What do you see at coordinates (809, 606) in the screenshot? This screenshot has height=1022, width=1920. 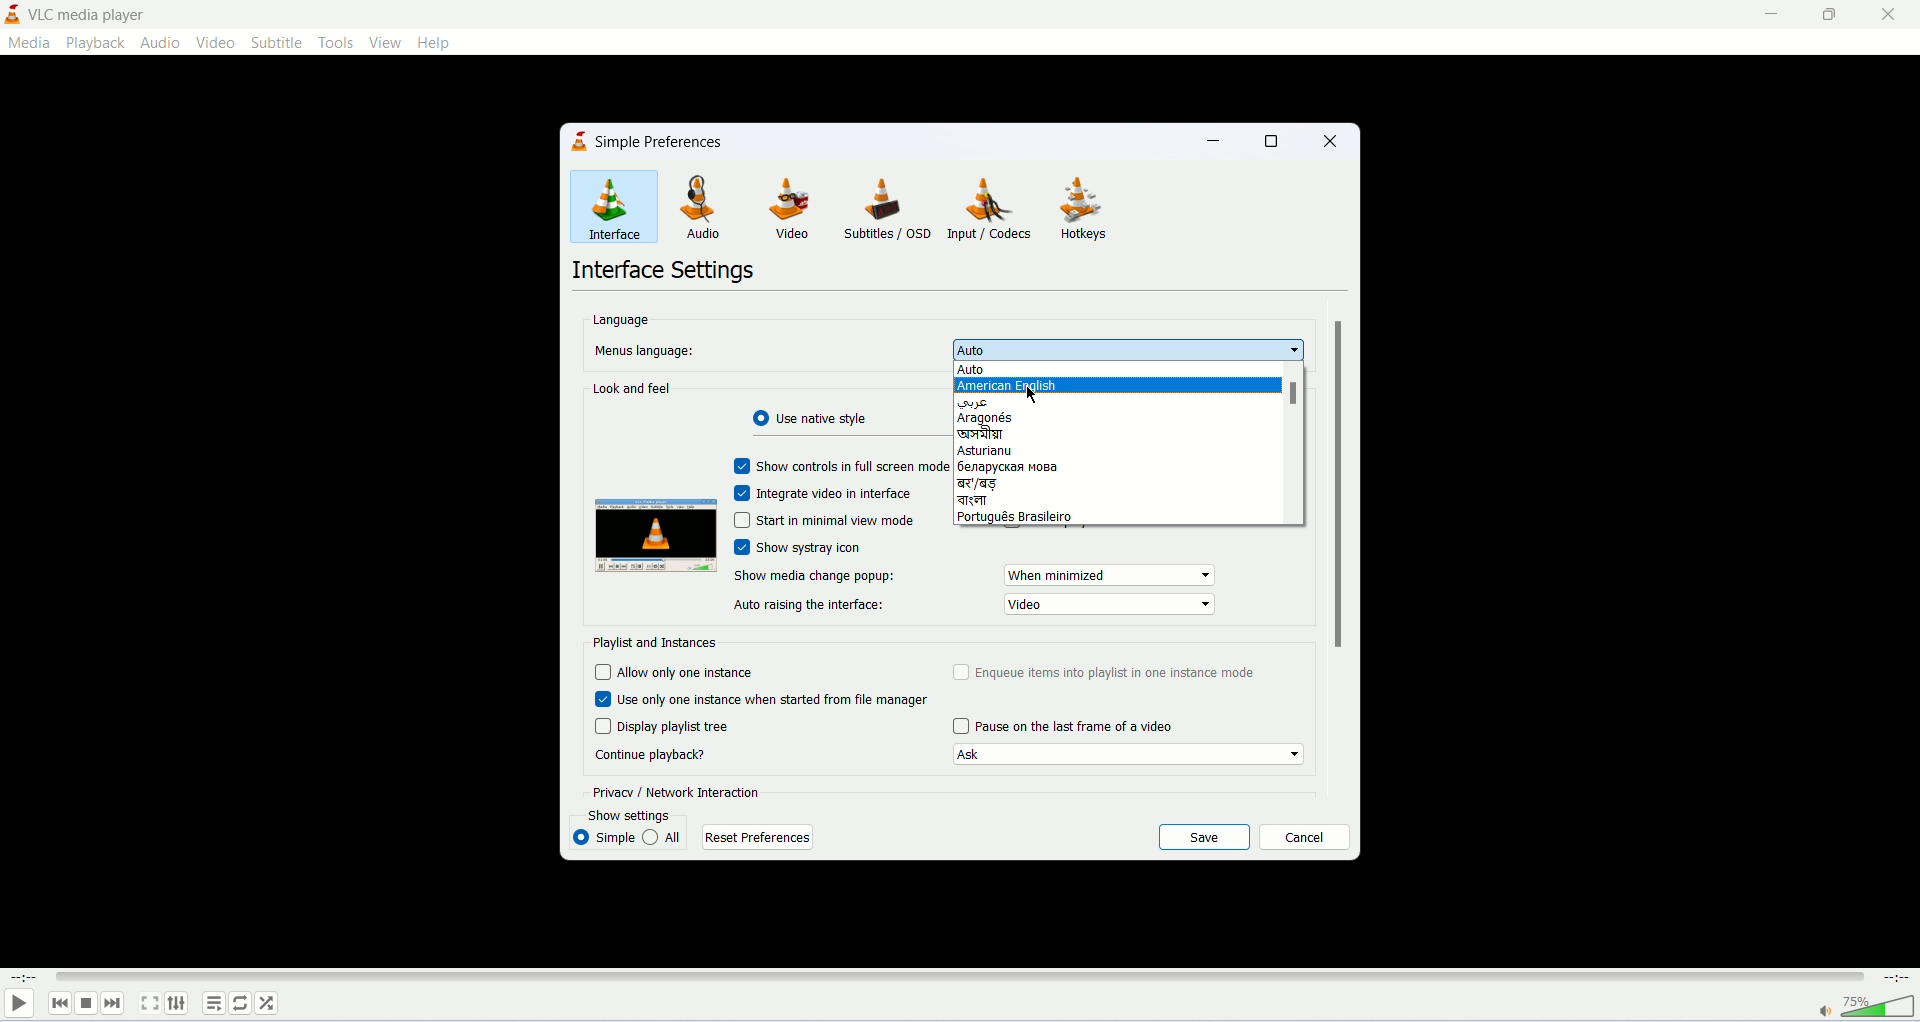 I see `auto raising the interface` at bounding box center [809, 606].